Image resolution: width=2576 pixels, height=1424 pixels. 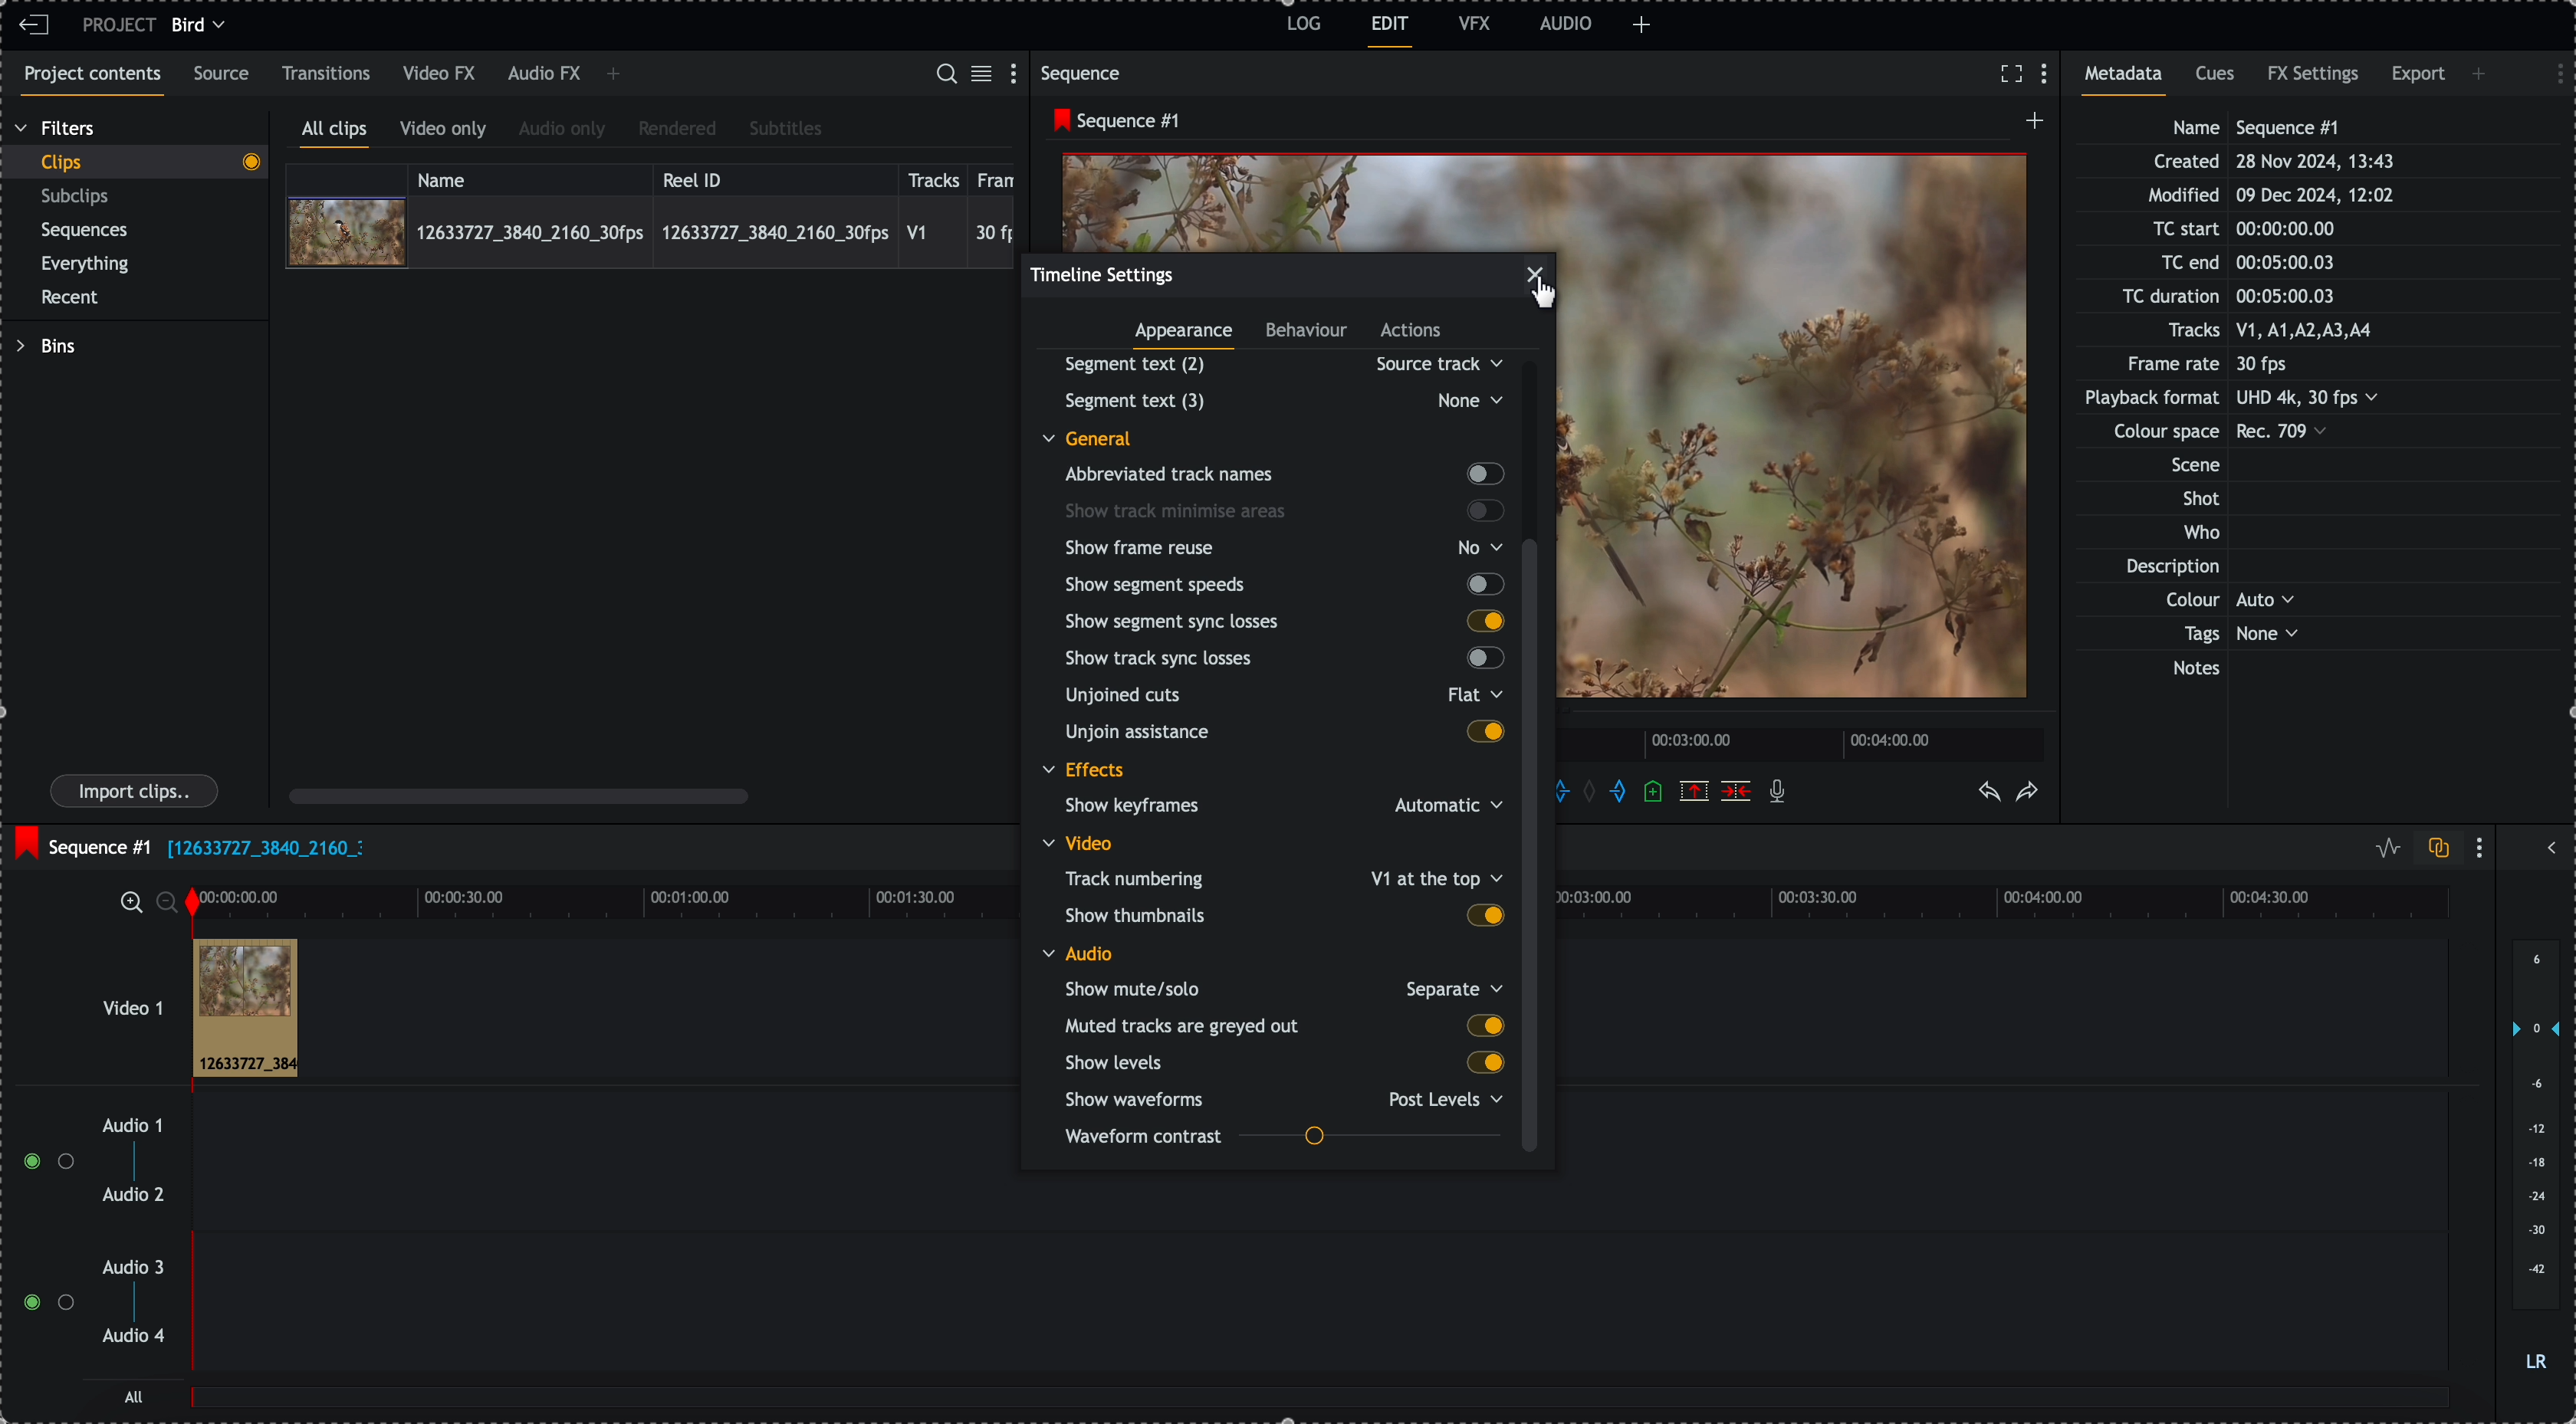 What do you see at coordinates (1552, 291) in the screenshot?
I see `cursor` at bounding box center [1552, 291].